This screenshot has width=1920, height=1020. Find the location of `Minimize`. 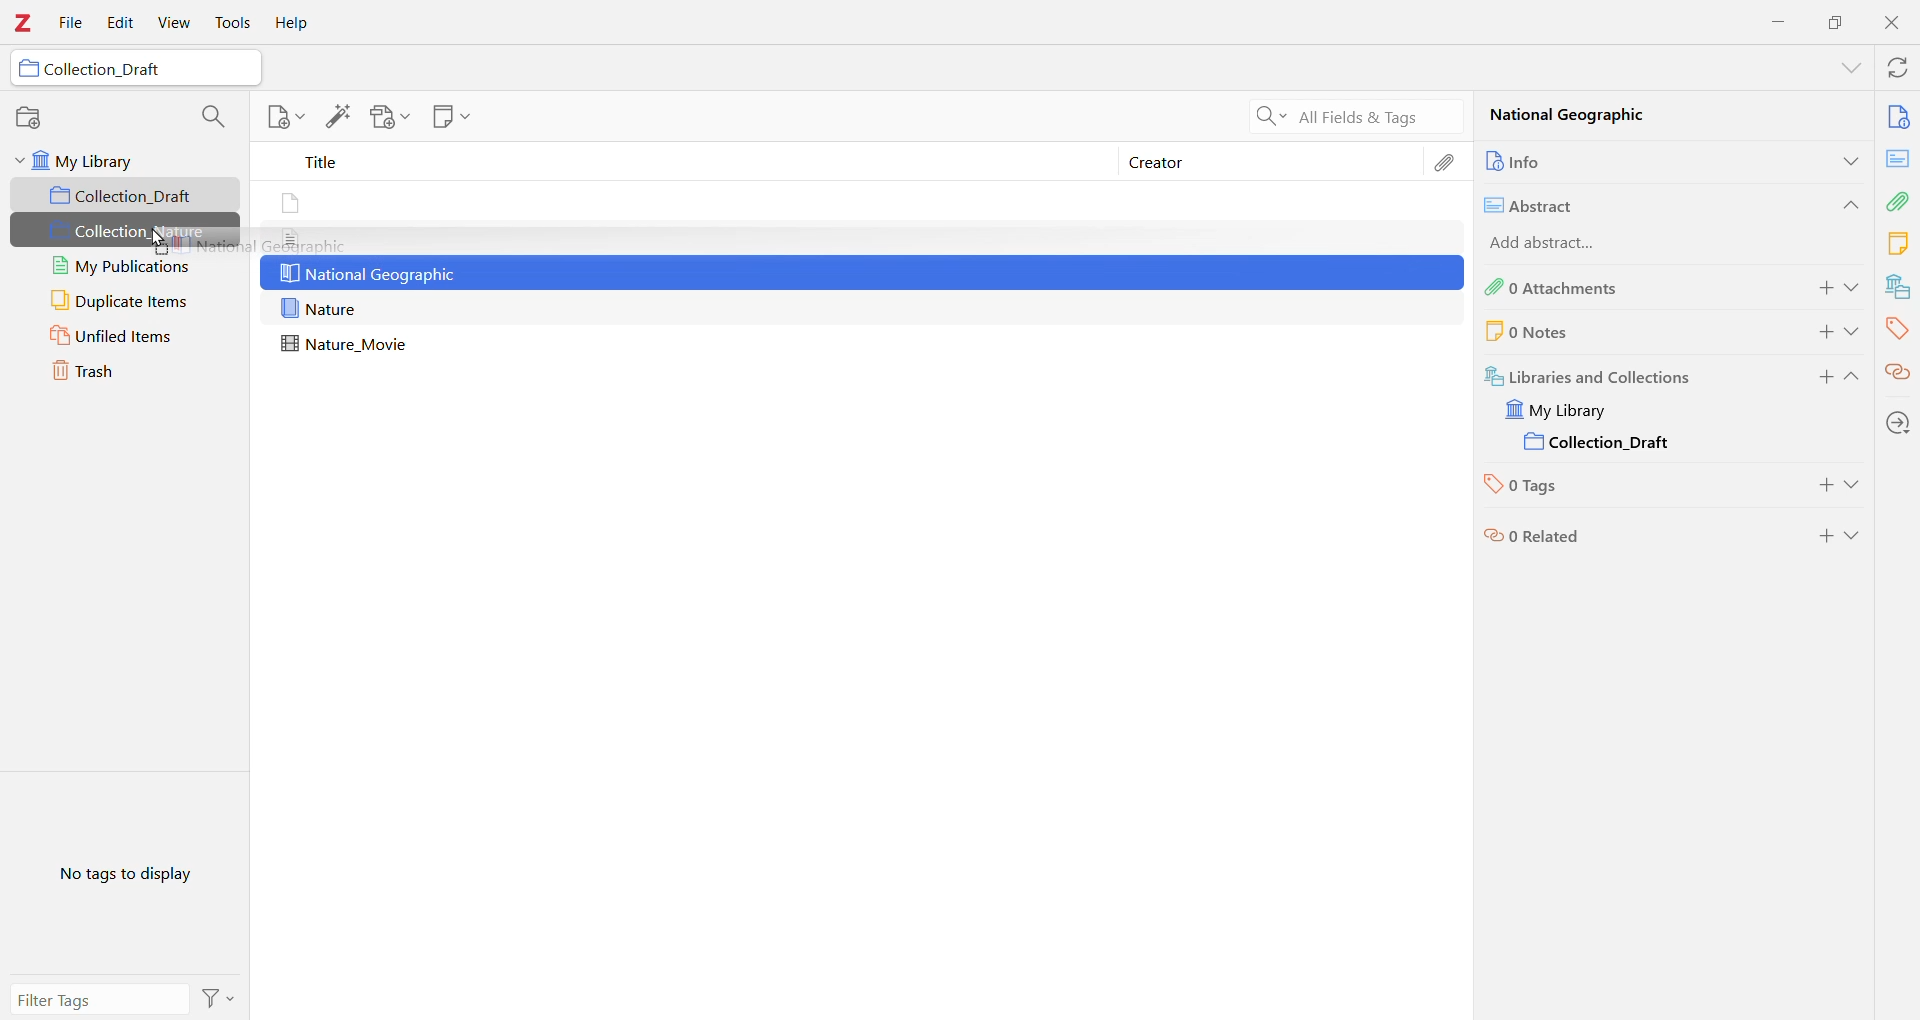

Minimize is located at coordinates (1780, 21).